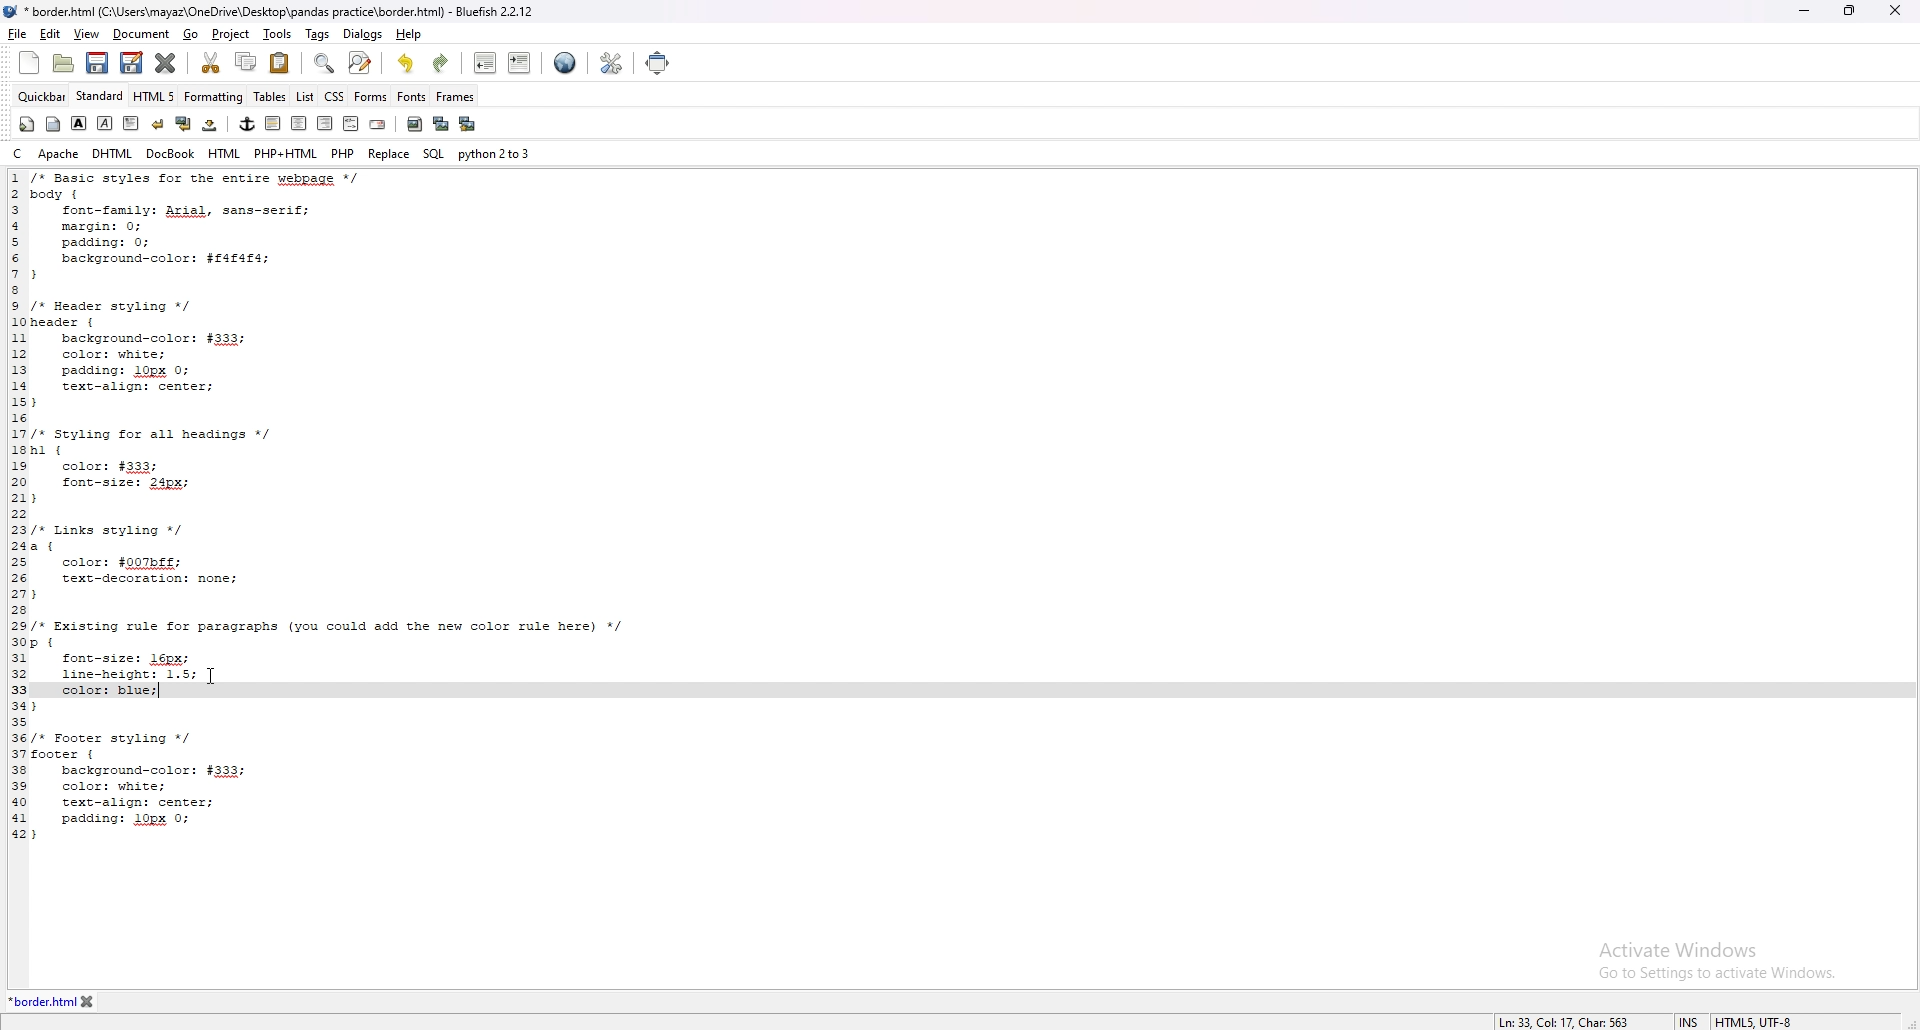 The width and height of the screenshot is (1920, 1030). Describe the element at coordinates (106, 123) in the screenshot. I see `italic` at that location.